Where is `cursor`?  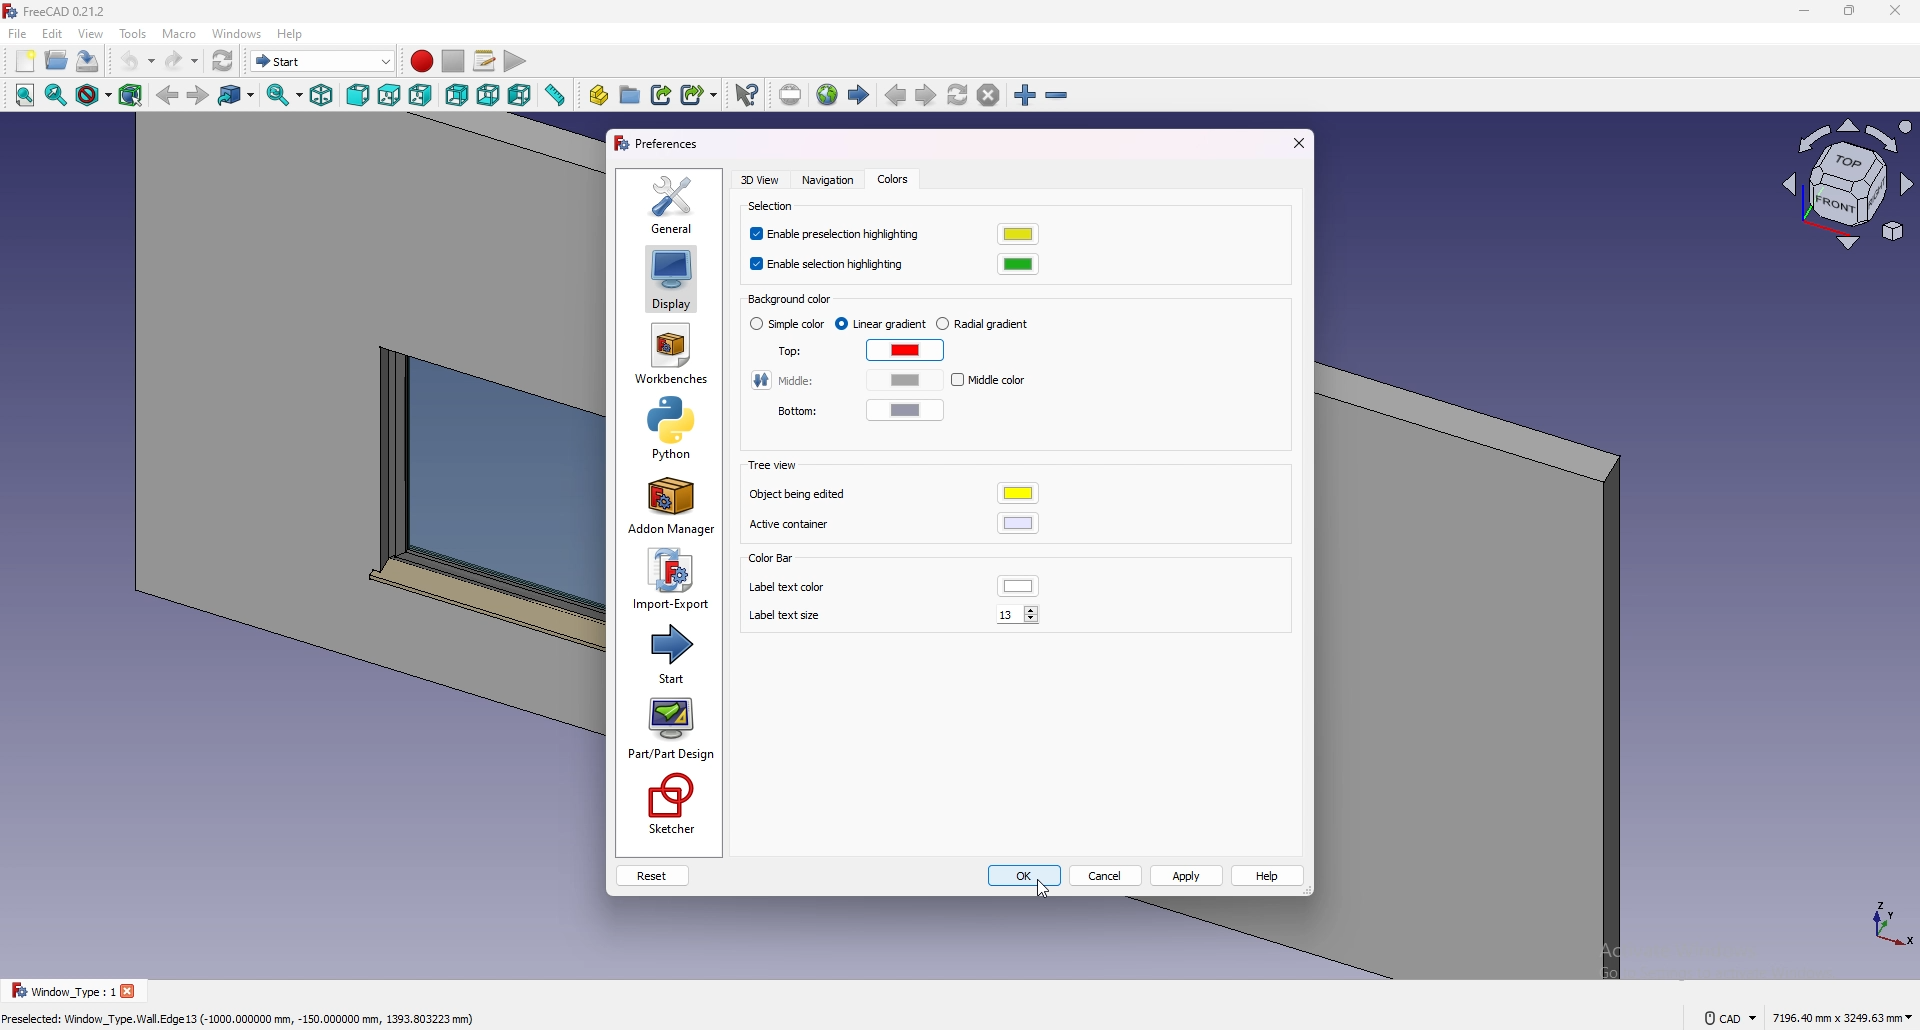 cursor is located at coordinates (1042, 887).